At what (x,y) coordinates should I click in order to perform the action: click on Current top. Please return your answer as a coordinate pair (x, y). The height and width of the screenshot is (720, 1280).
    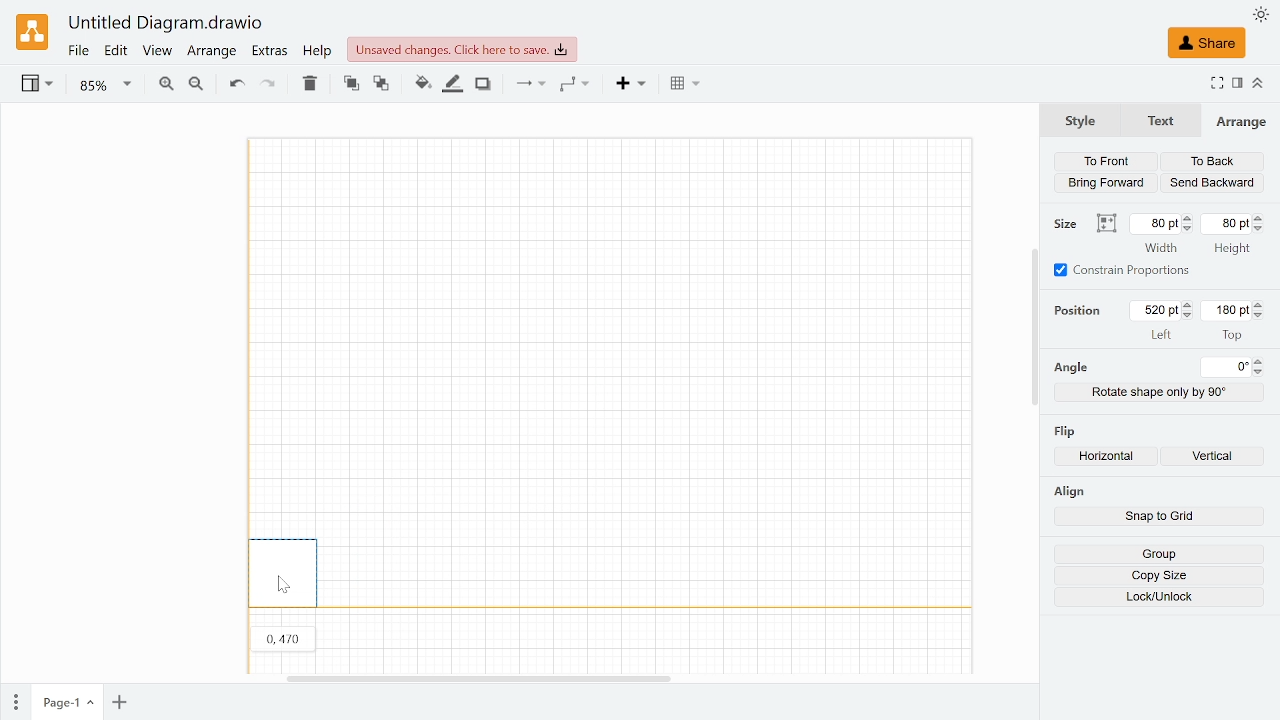
    Looking at the image, I should click on (1225, 310).